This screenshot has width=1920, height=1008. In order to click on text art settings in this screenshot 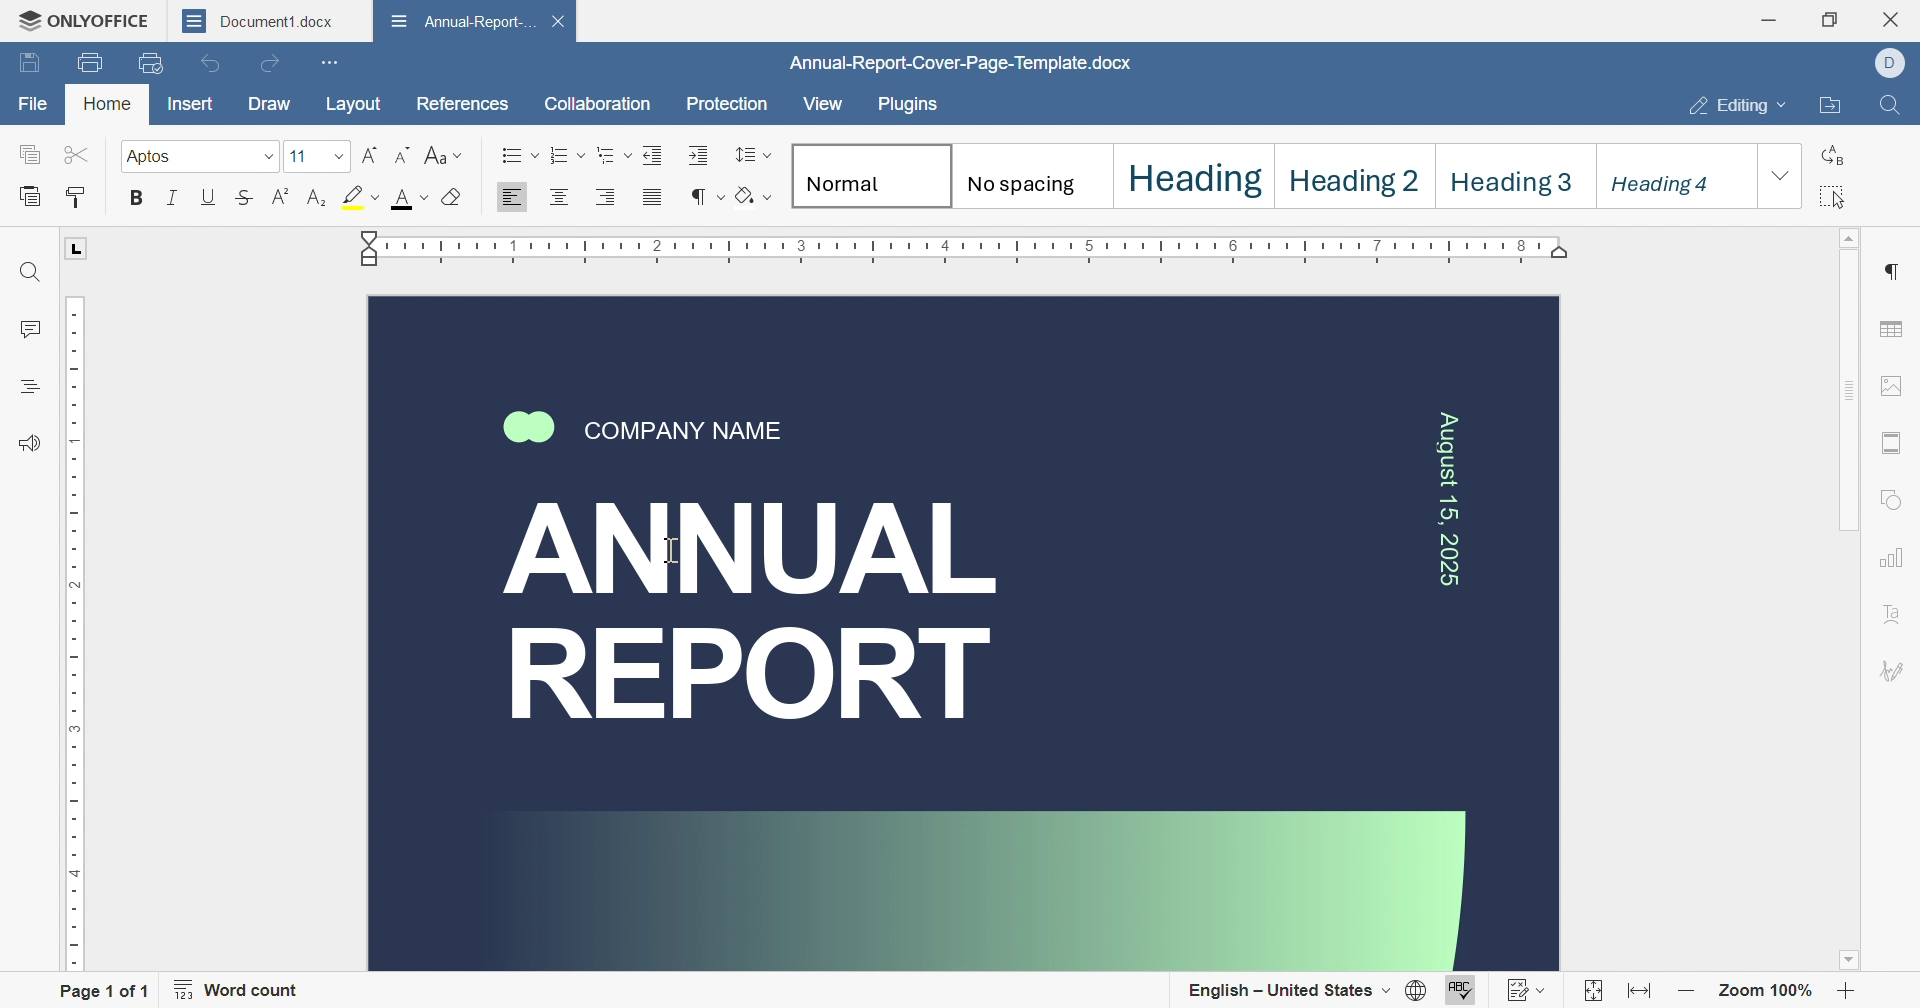, I will do `click(1895, 617)`.